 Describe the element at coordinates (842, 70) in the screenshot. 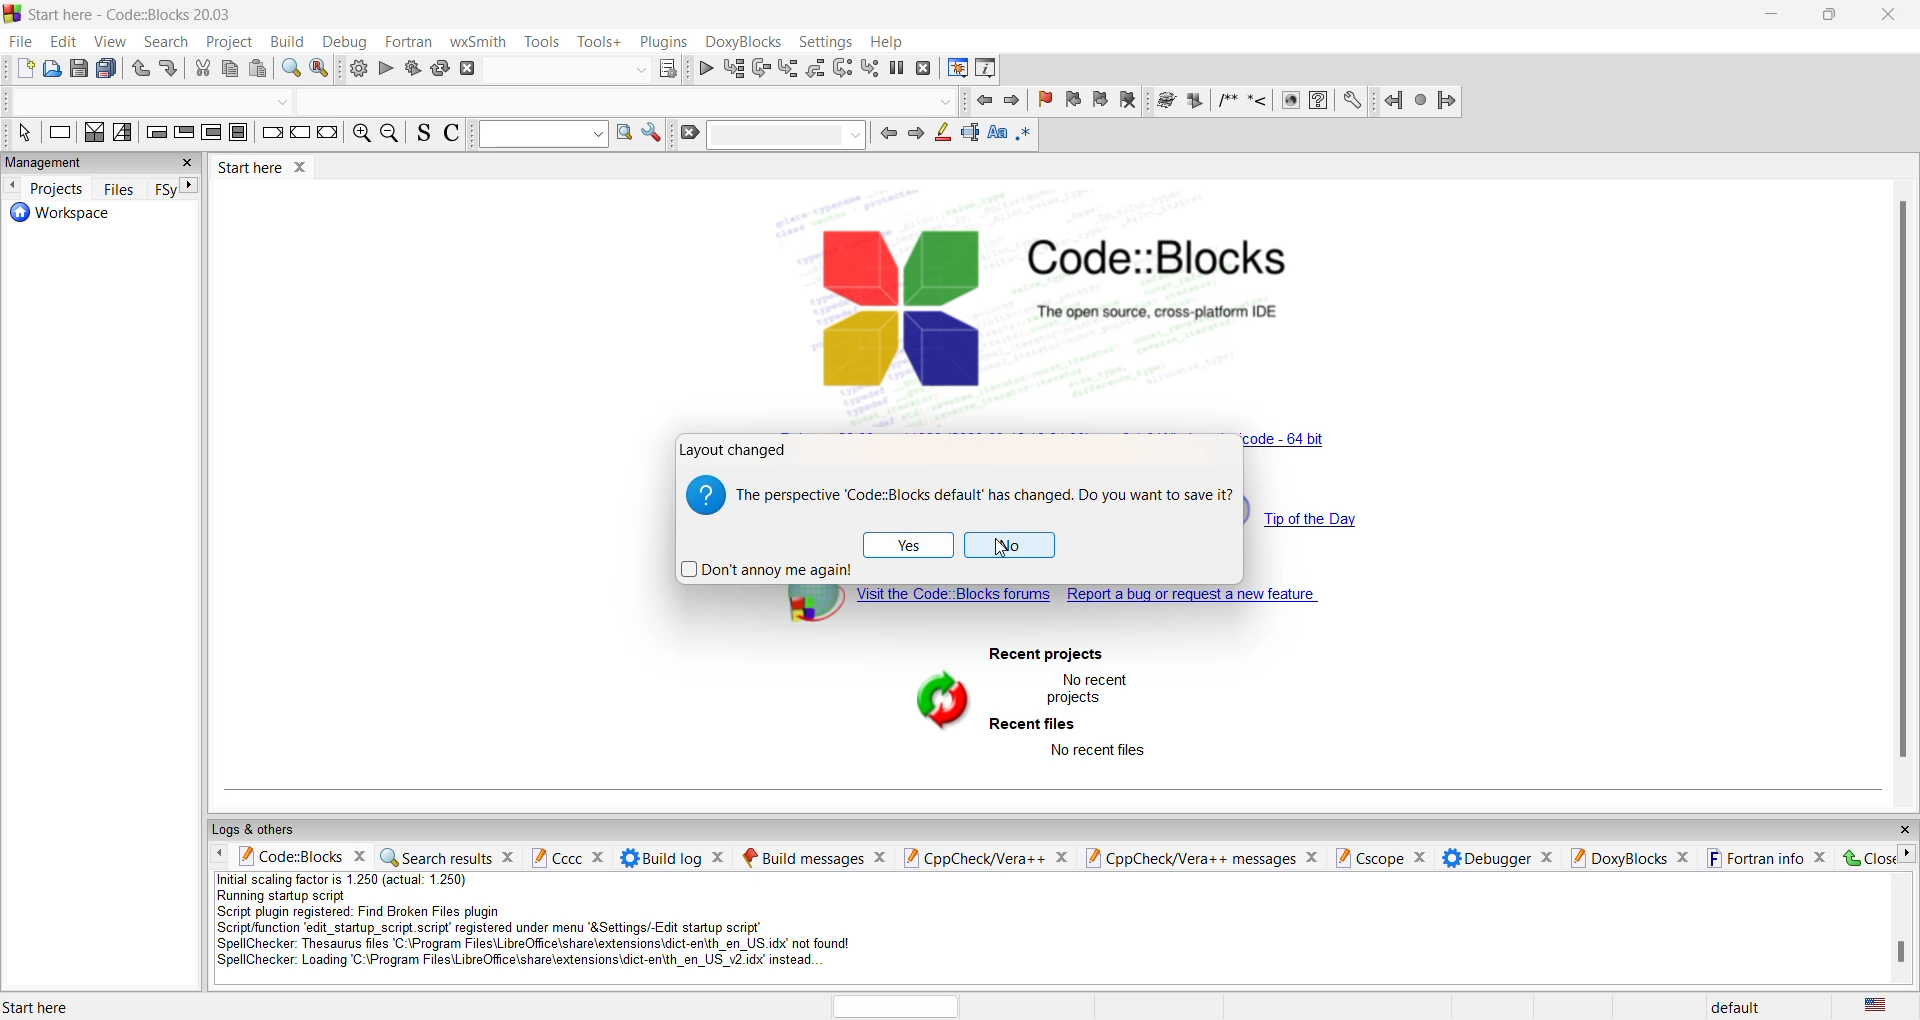

I see `next instruction` at that location.